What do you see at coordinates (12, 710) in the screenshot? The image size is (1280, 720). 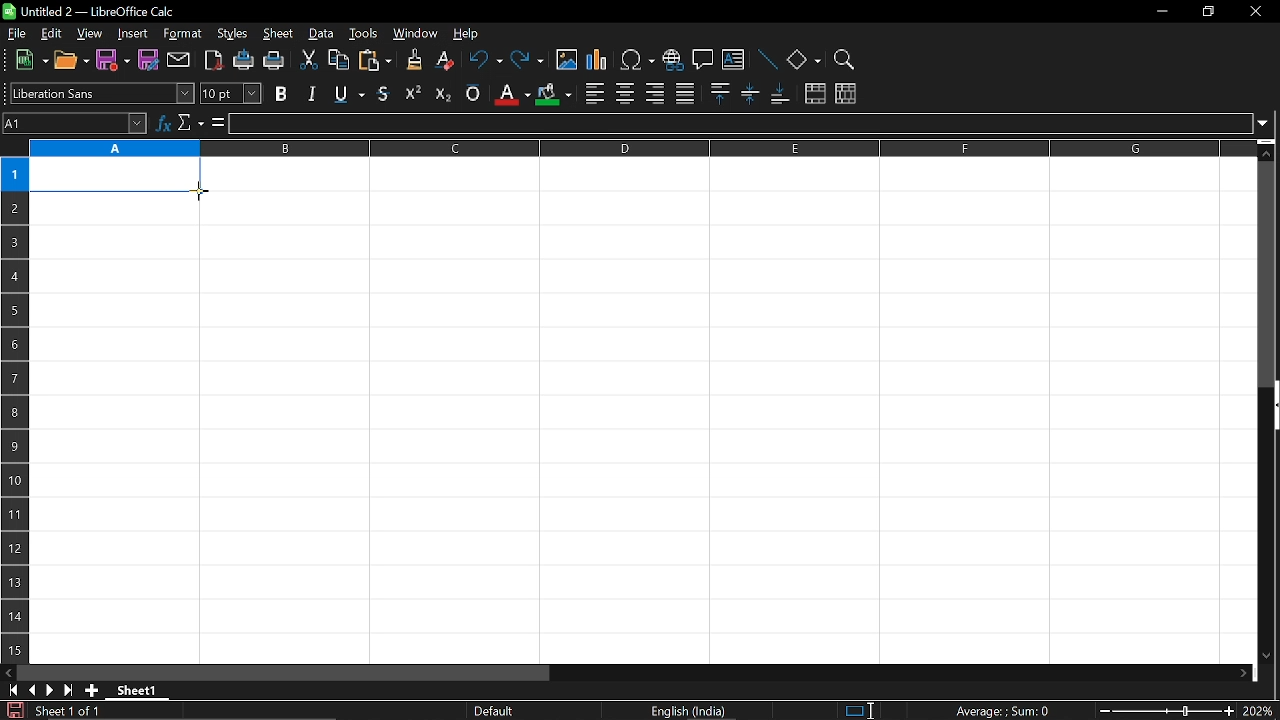 I see `save ` at bounding box center [12, 710].